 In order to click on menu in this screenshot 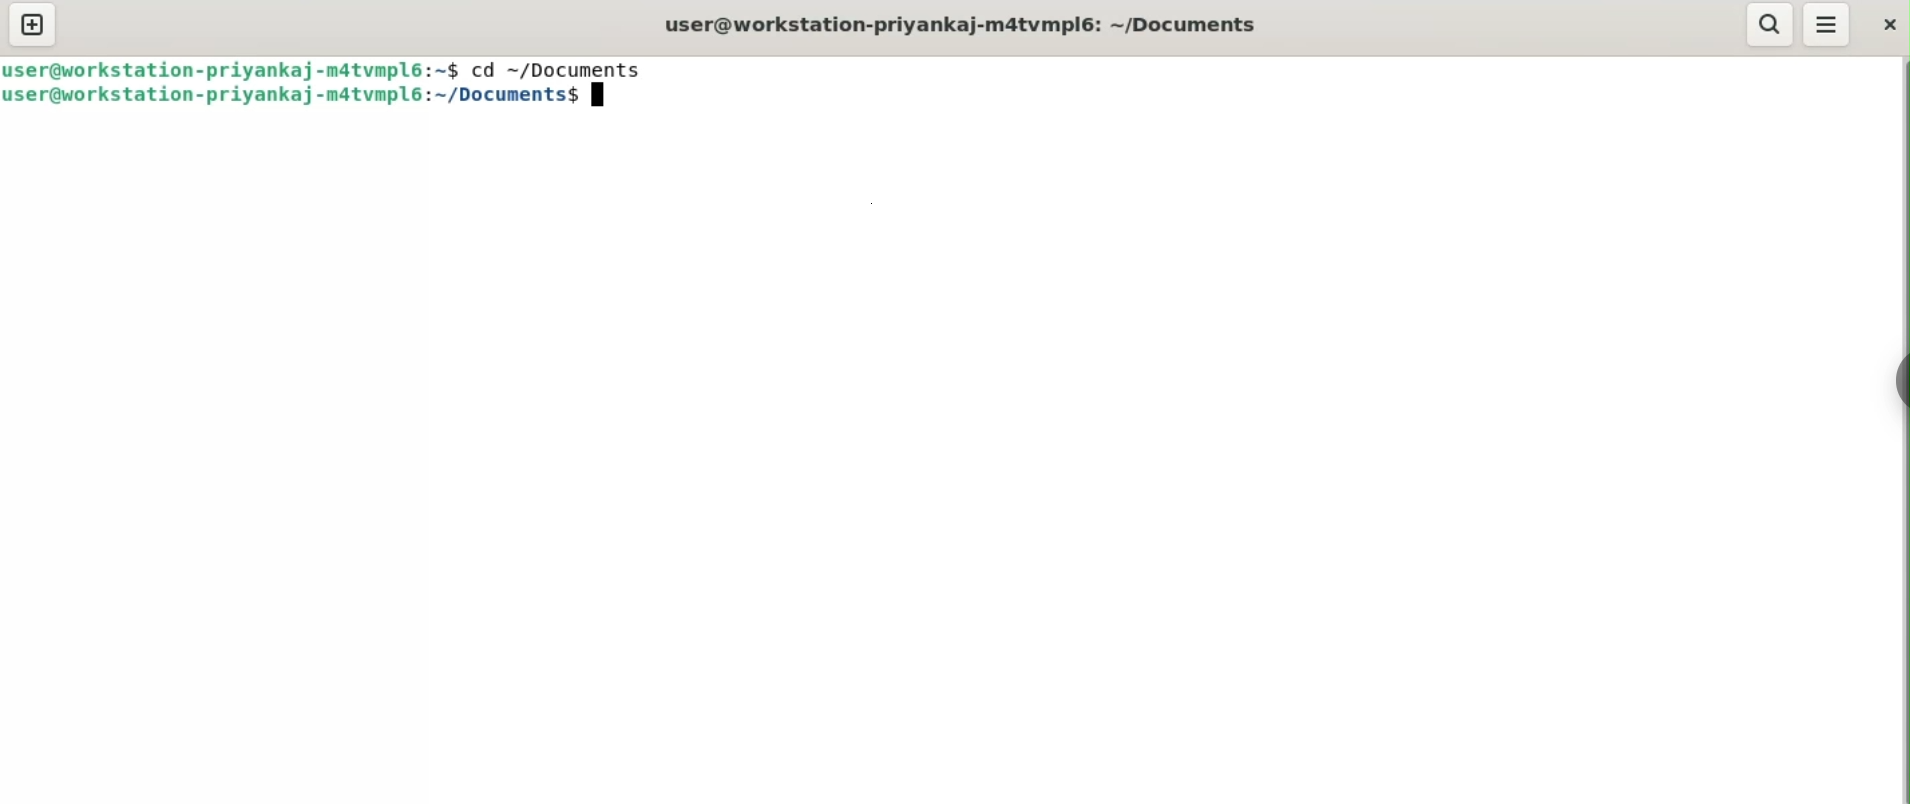, I will do `click(1828, 24)`.